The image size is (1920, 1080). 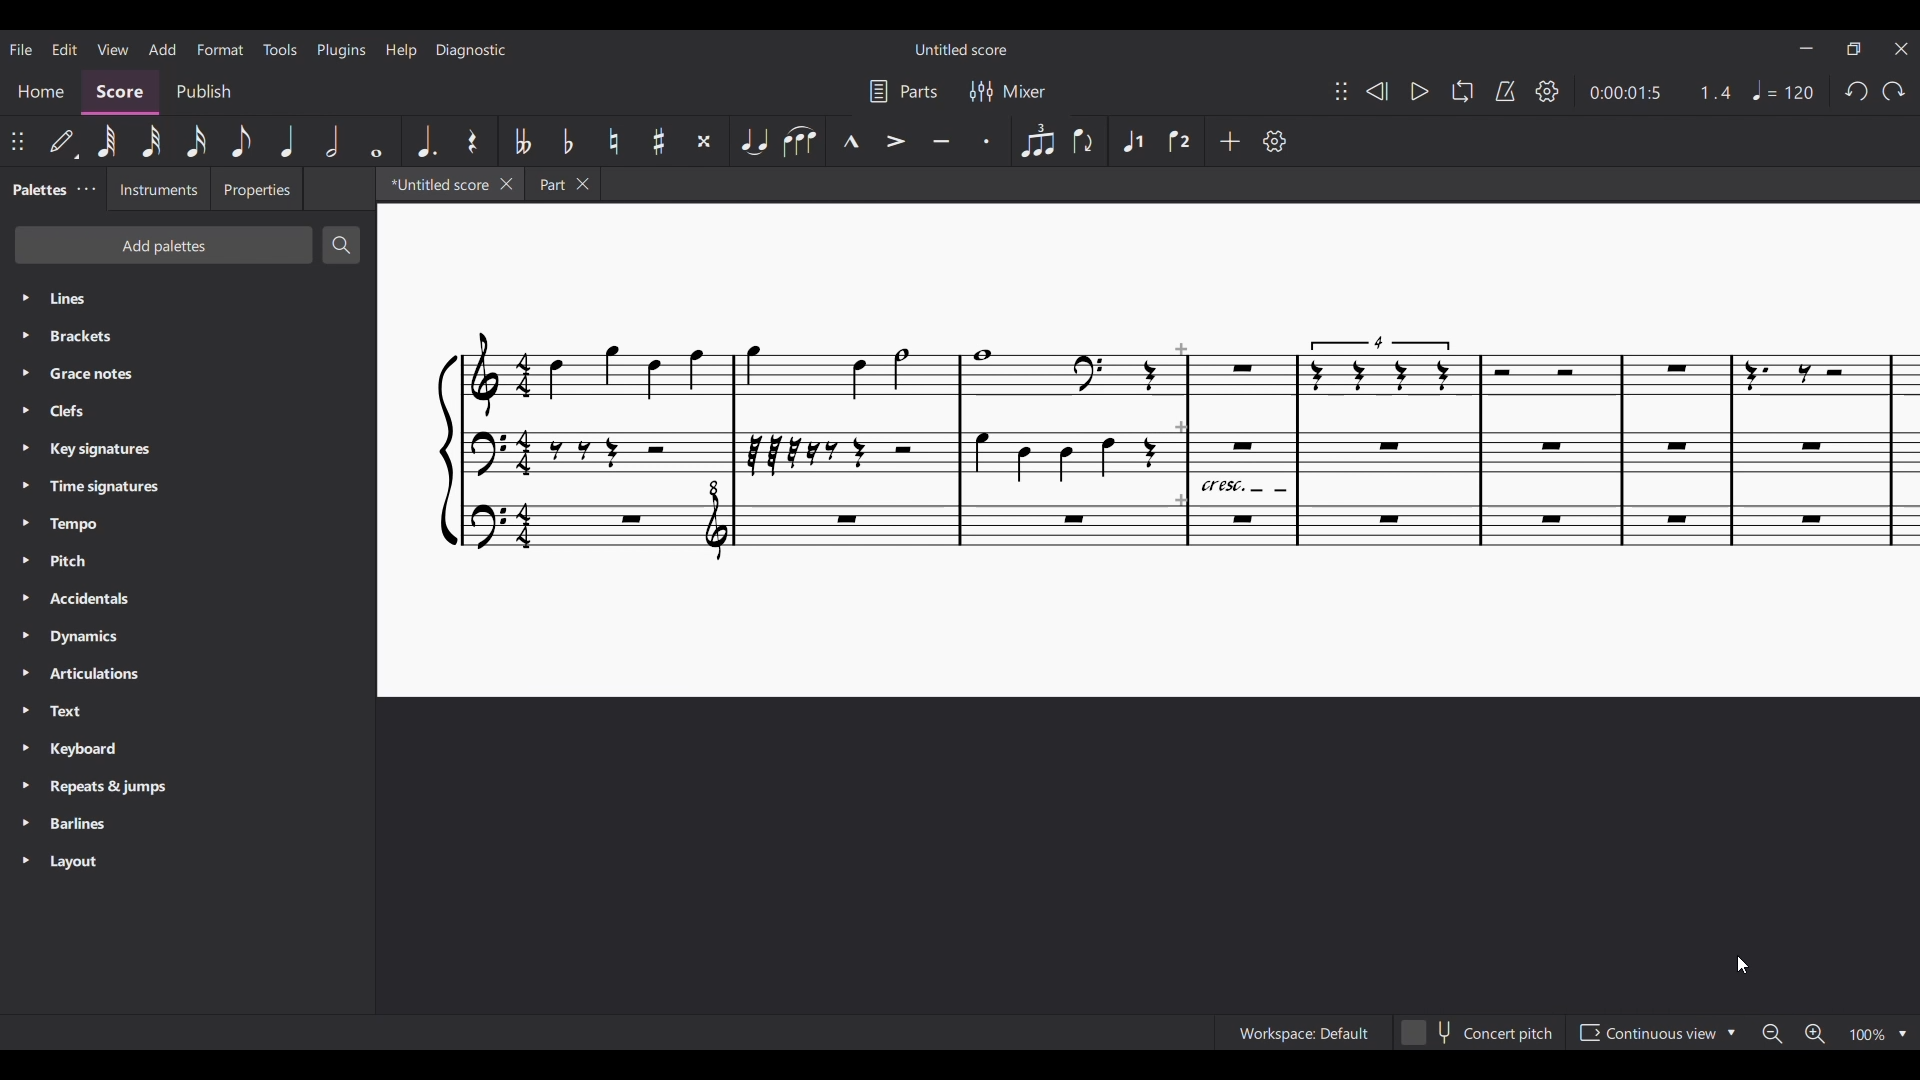 I want to click on Search palette, so click(x=341, y=245).